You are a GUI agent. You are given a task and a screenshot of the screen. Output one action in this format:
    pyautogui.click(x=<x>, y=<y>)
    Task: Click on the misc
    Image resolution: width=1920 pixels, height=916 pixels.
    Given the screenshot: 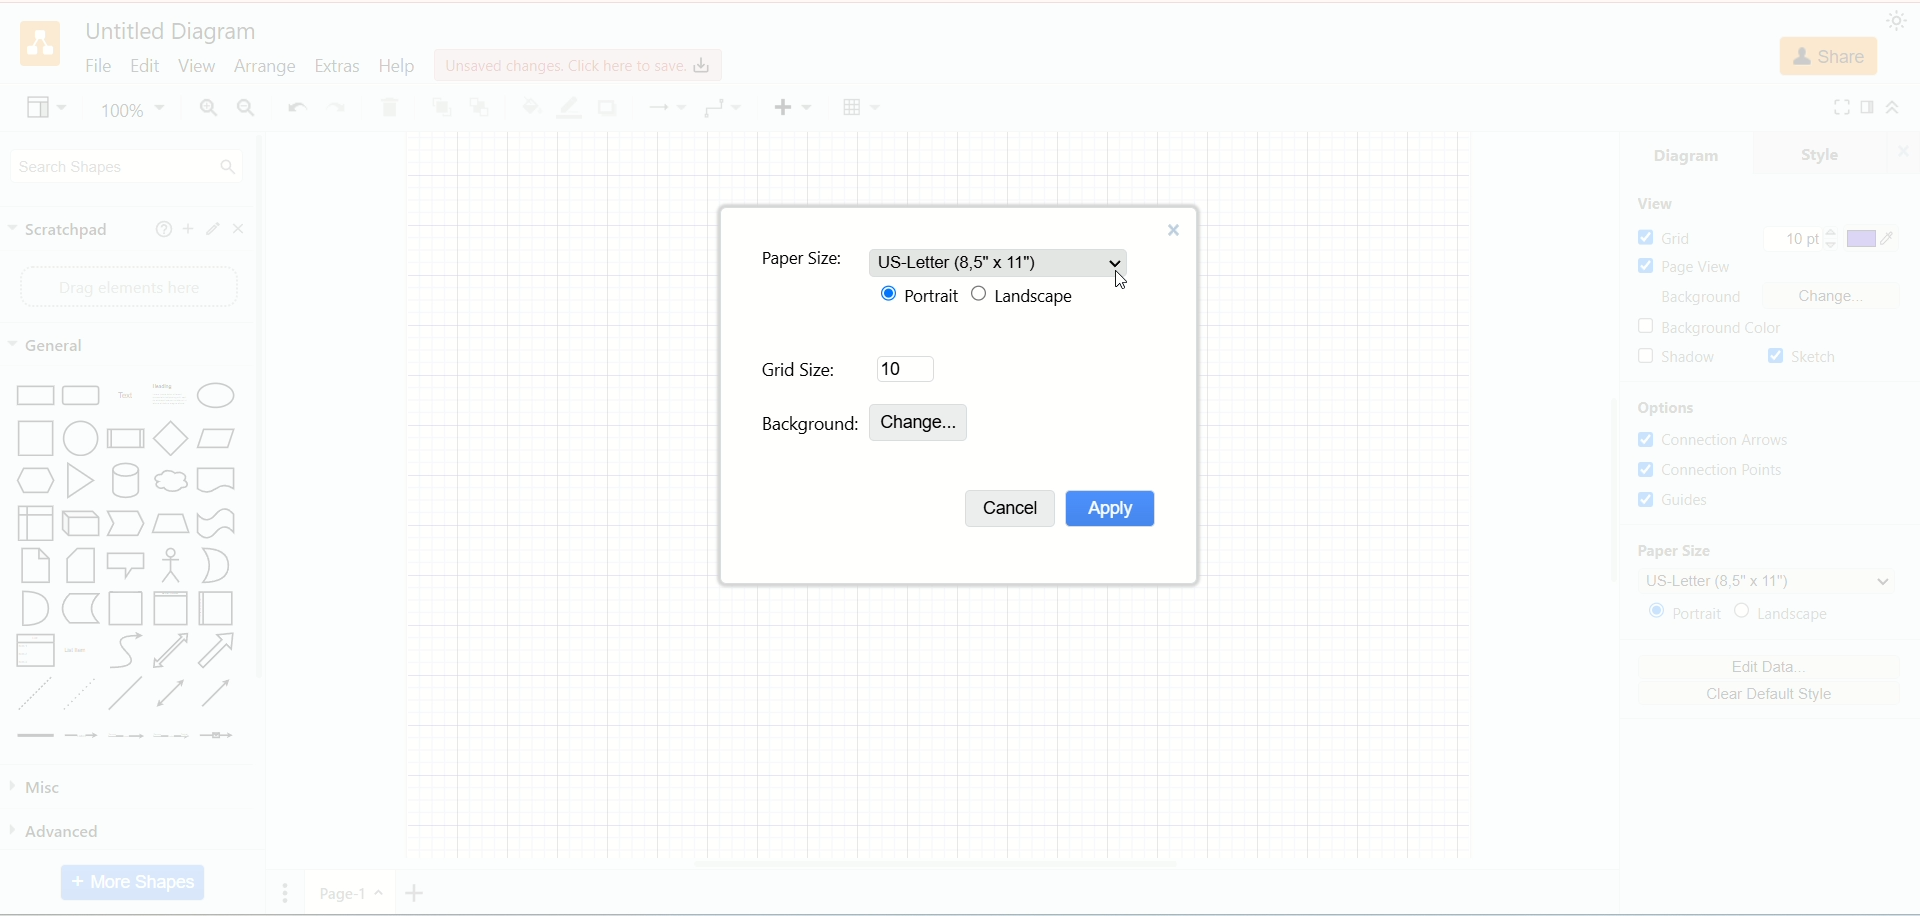 What is the action you would take?
    pyautogui.click(x=123, y=787)
    